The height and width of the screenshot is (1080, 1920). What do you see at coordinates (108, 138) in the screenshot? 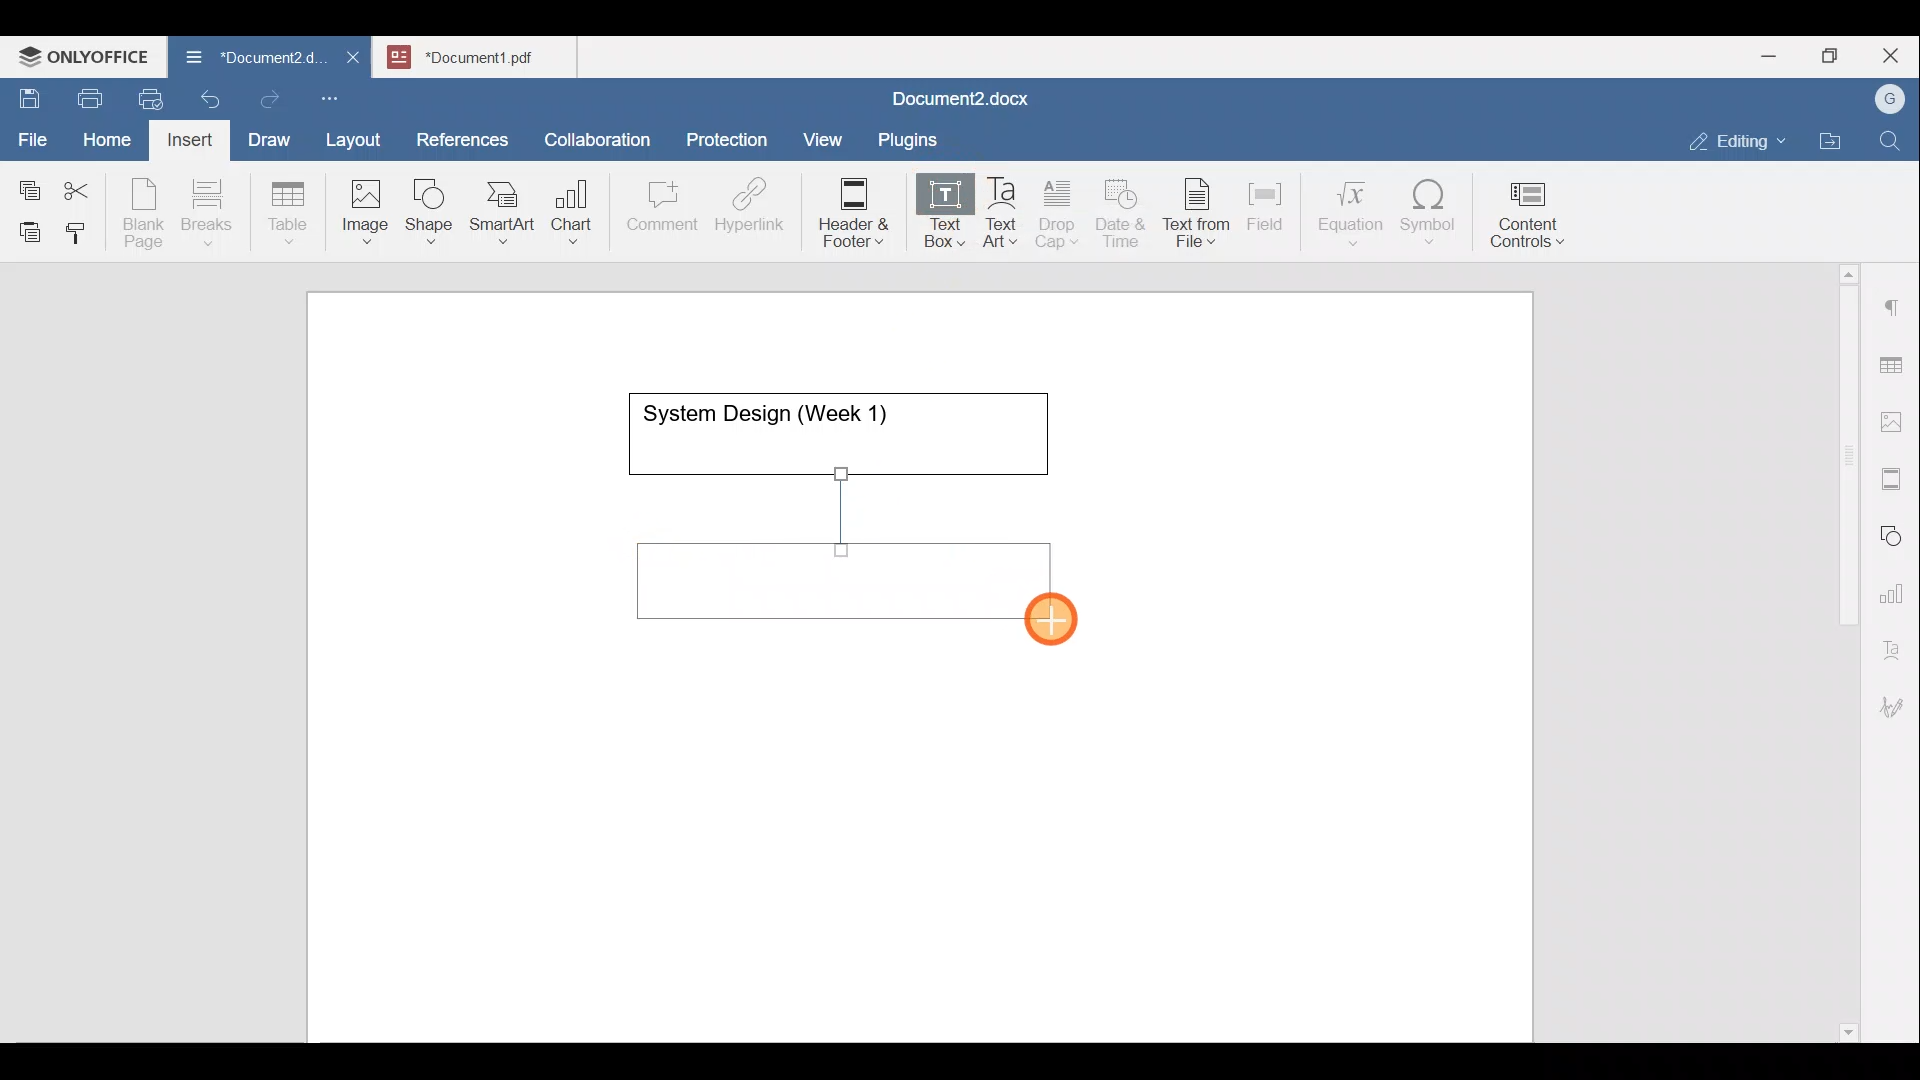
I see `Home` at bounding box center [108, 138].